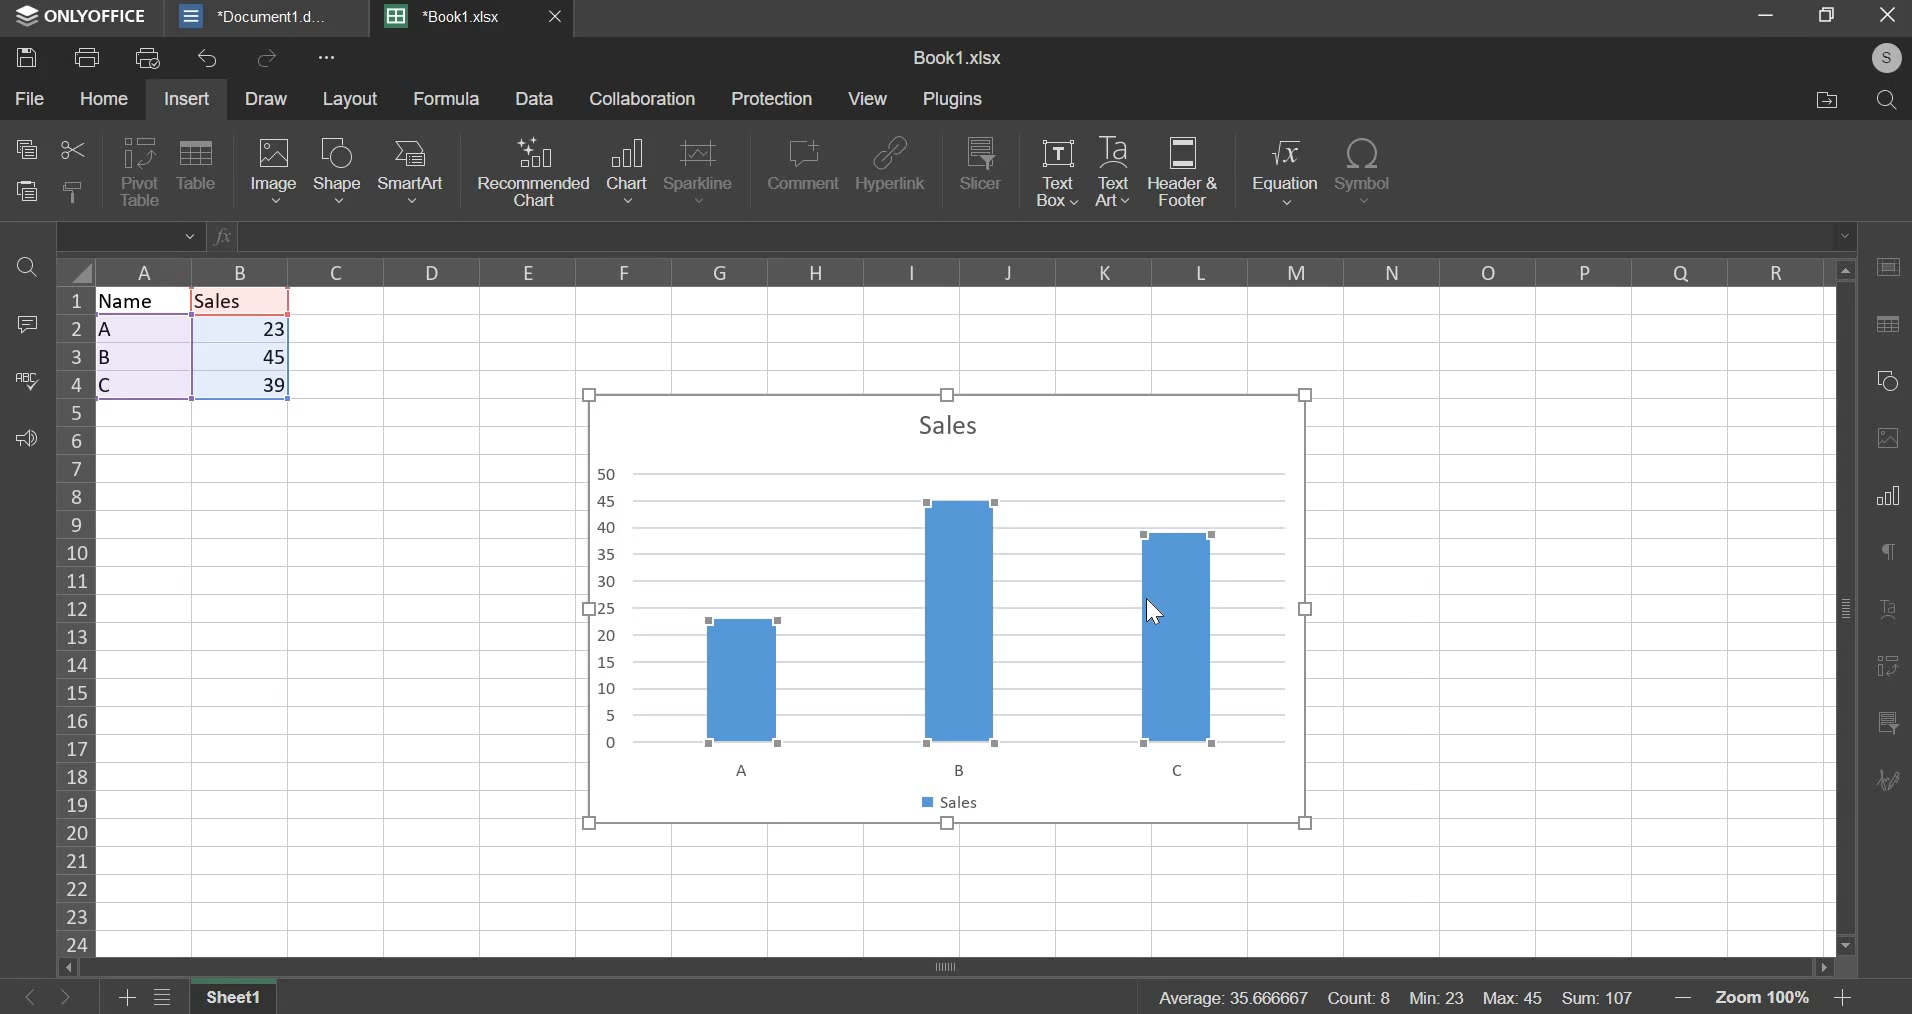  What do you see at coordinates (87, 57) in the screenshot?
I see `print` at bounding box center [87, 57].